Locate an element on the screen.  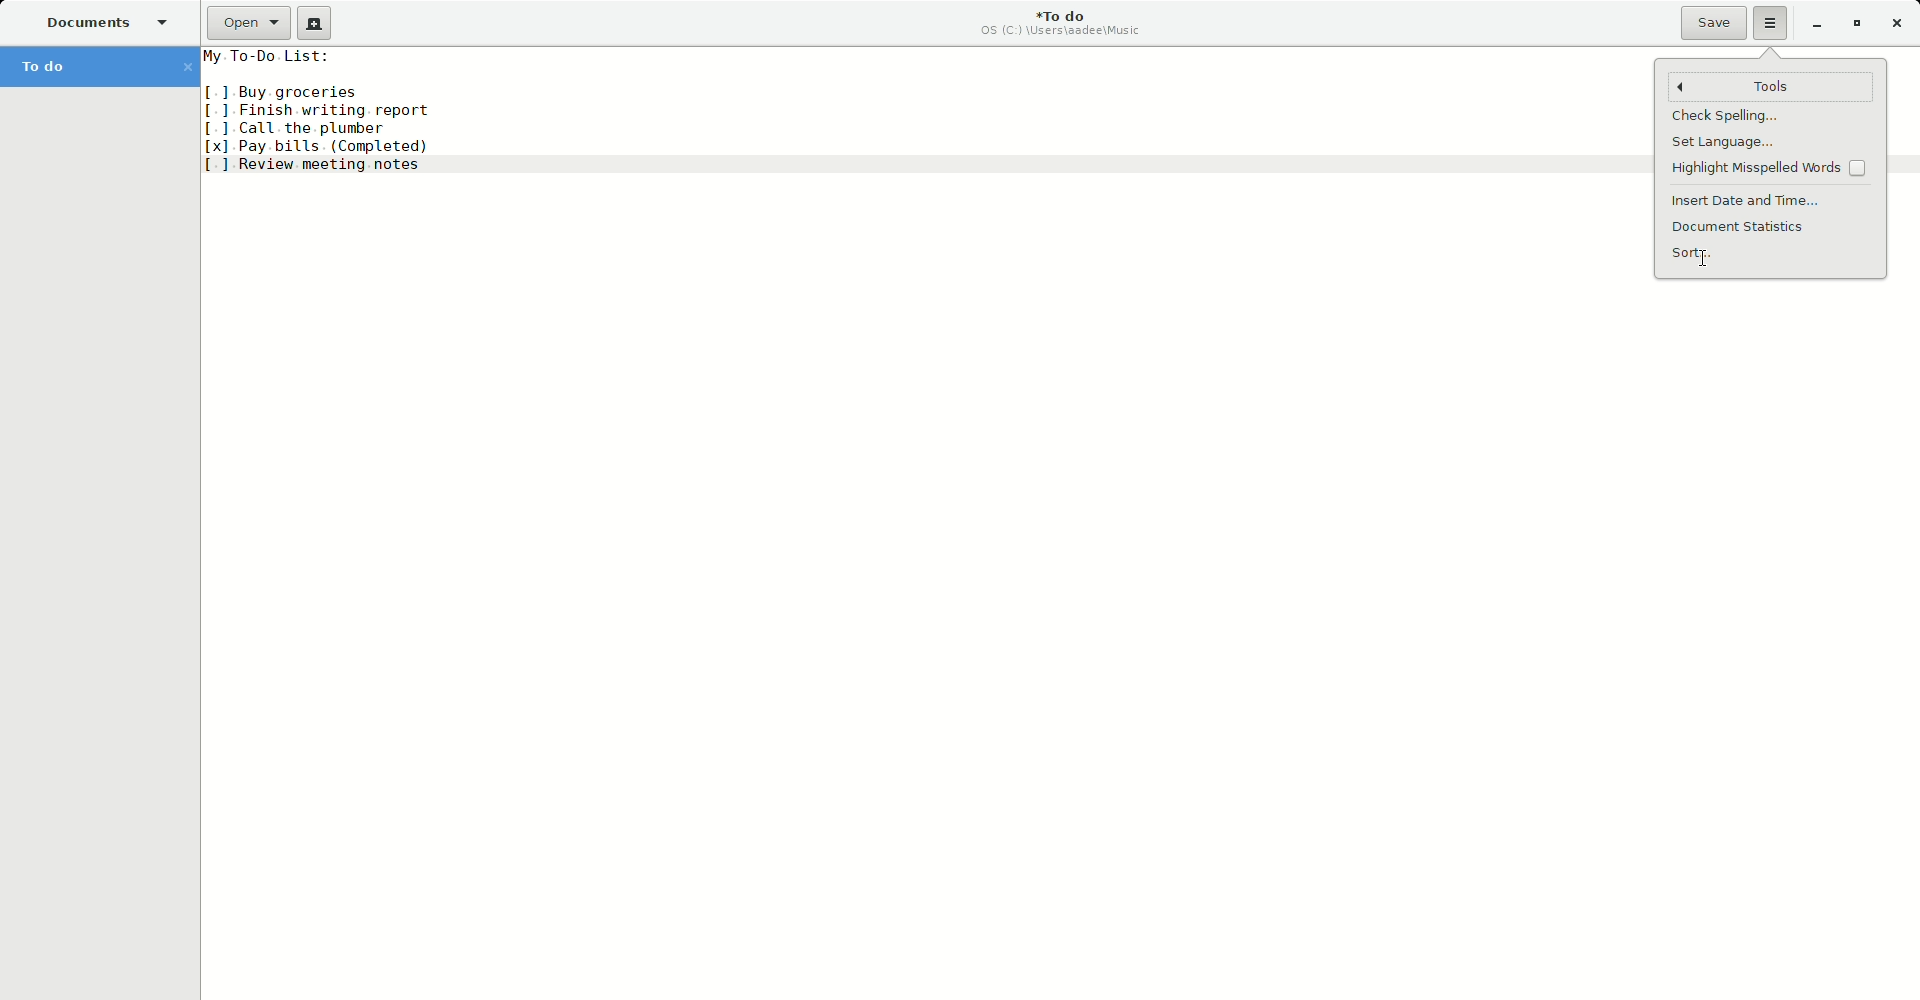
Documents is located at coordinates (107, 22).